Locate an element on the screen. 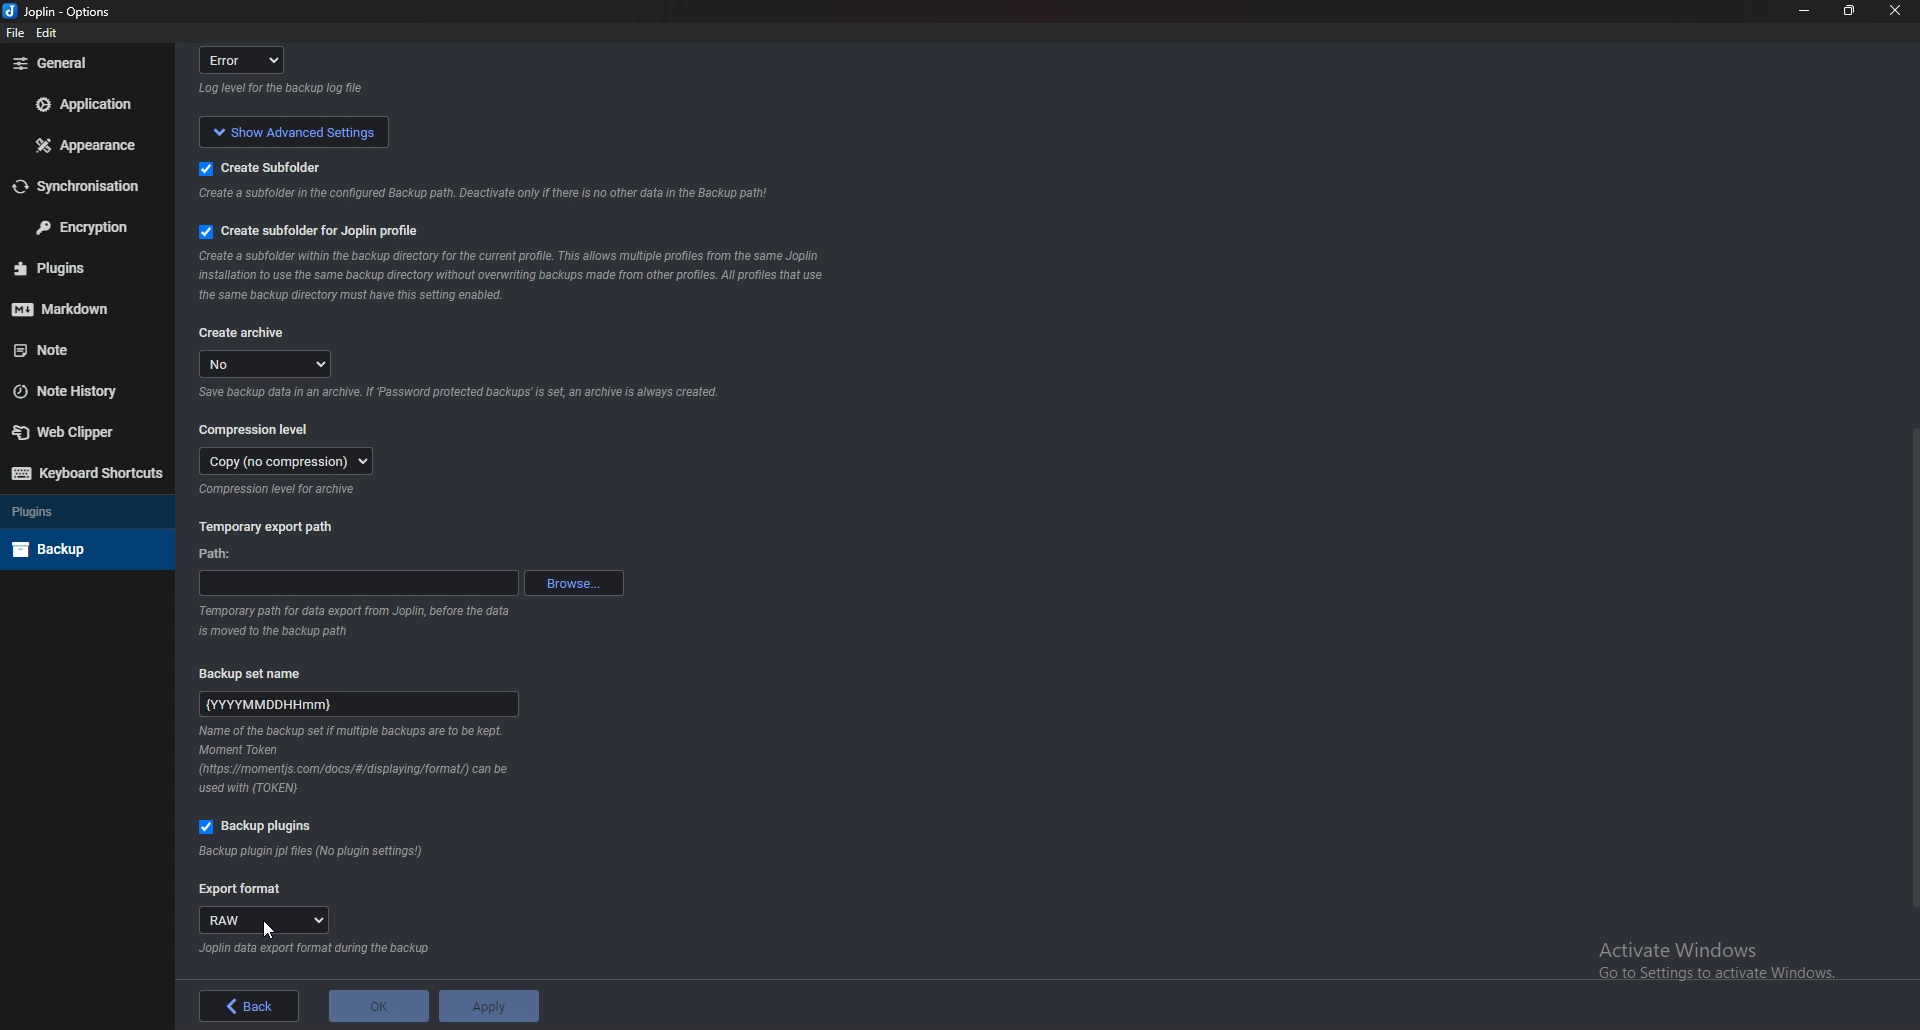 The image size is (1920, 1030). Web Clipper is located at coordinates (78, 431).